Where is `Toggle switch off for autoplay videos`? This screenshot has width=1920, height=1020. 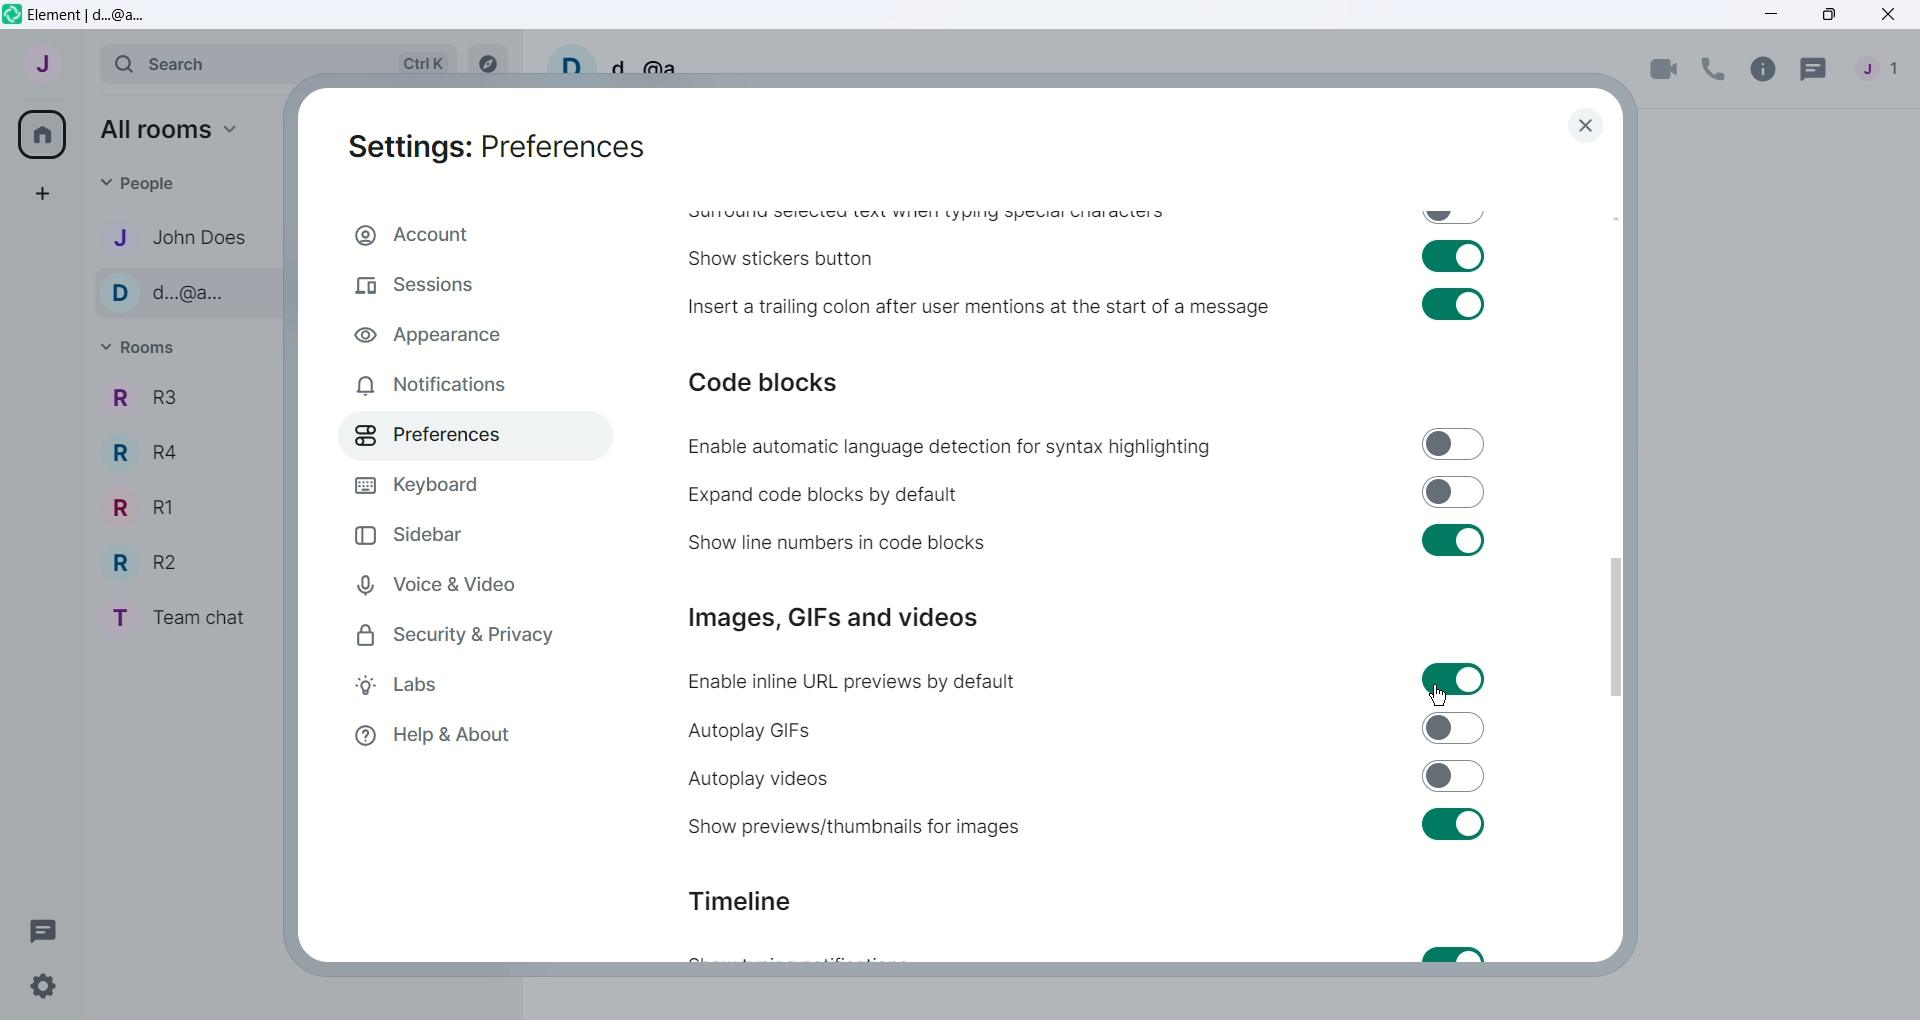
Toggle switch off for autoplay videos is located at coordinates (1454, 776).